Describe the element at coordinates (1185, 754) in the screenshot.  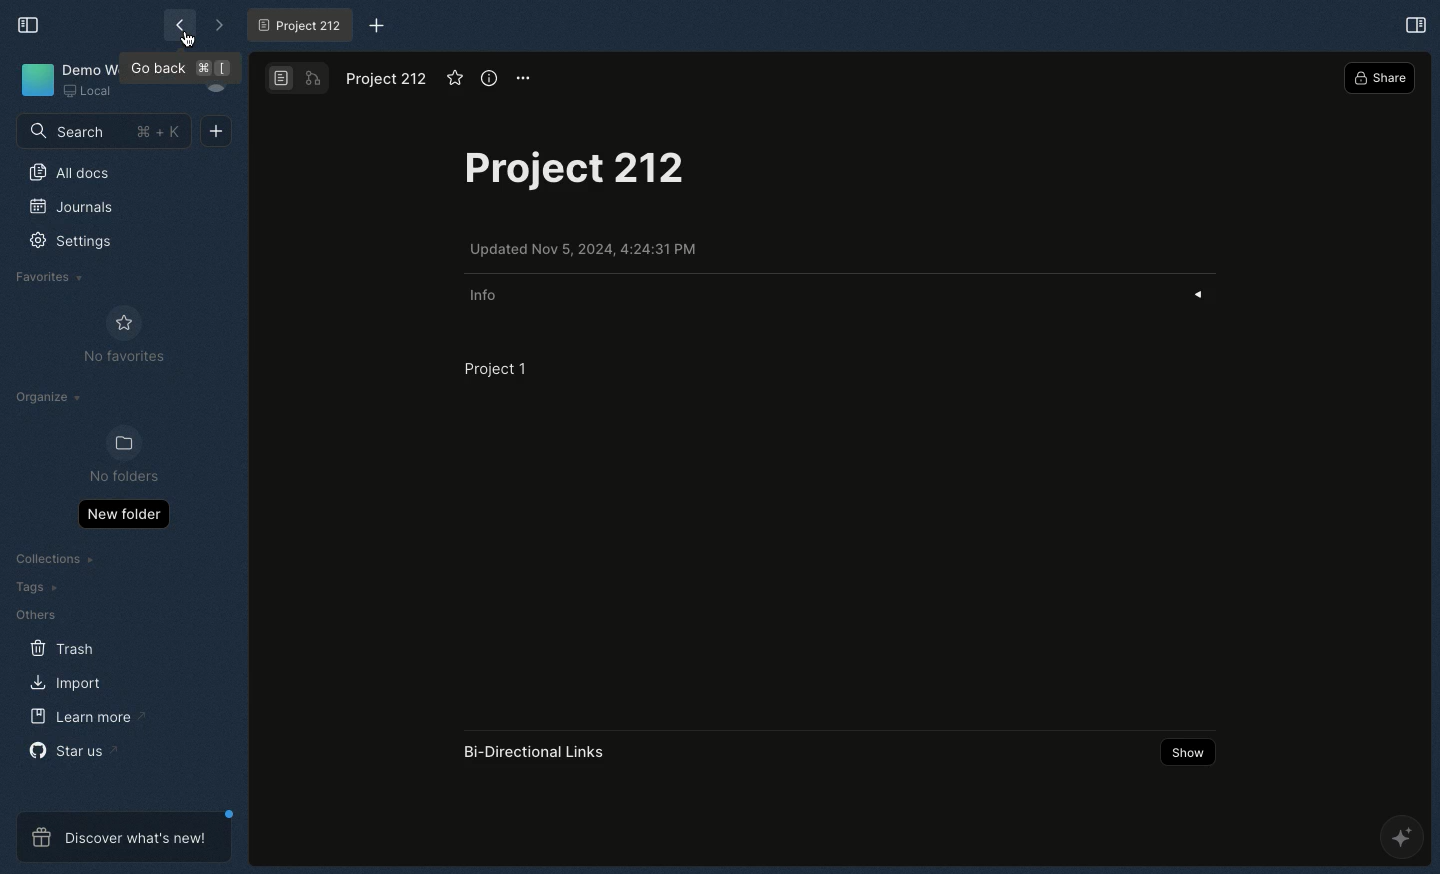
I see `Show` at that location.